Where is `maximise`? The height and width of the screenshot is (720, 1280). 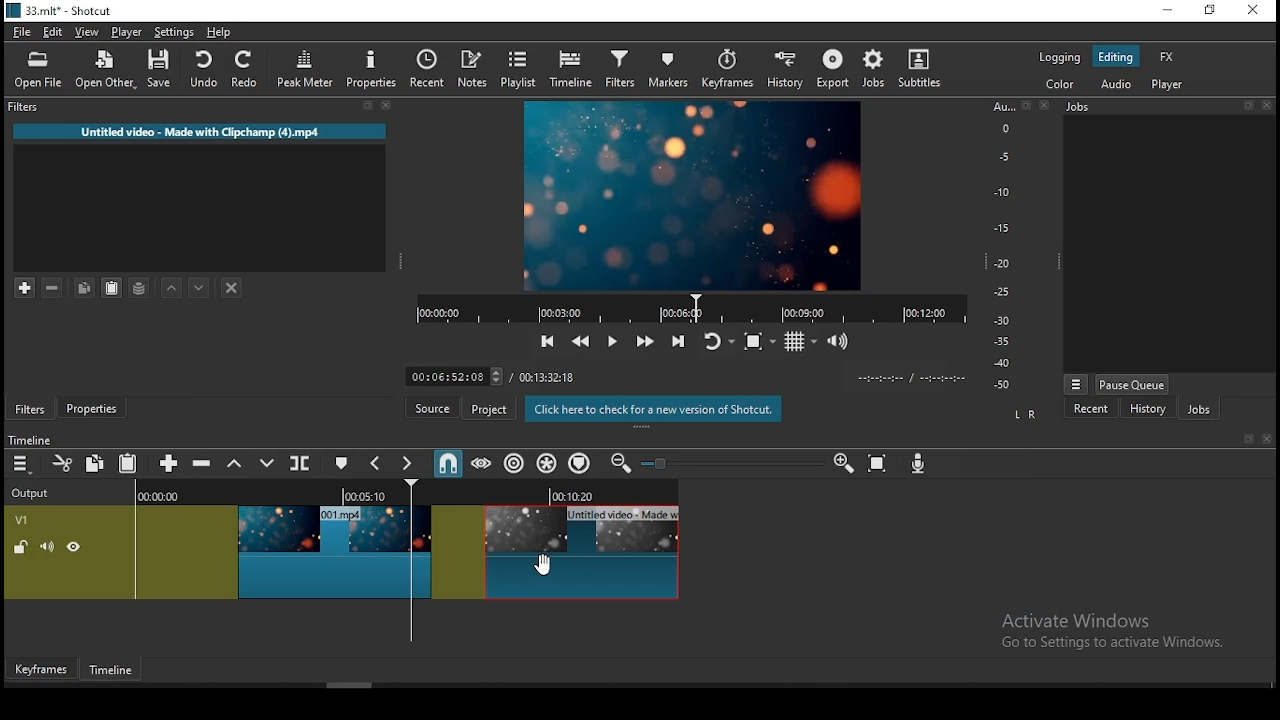
maximise is located at coordinates (1211, 11).